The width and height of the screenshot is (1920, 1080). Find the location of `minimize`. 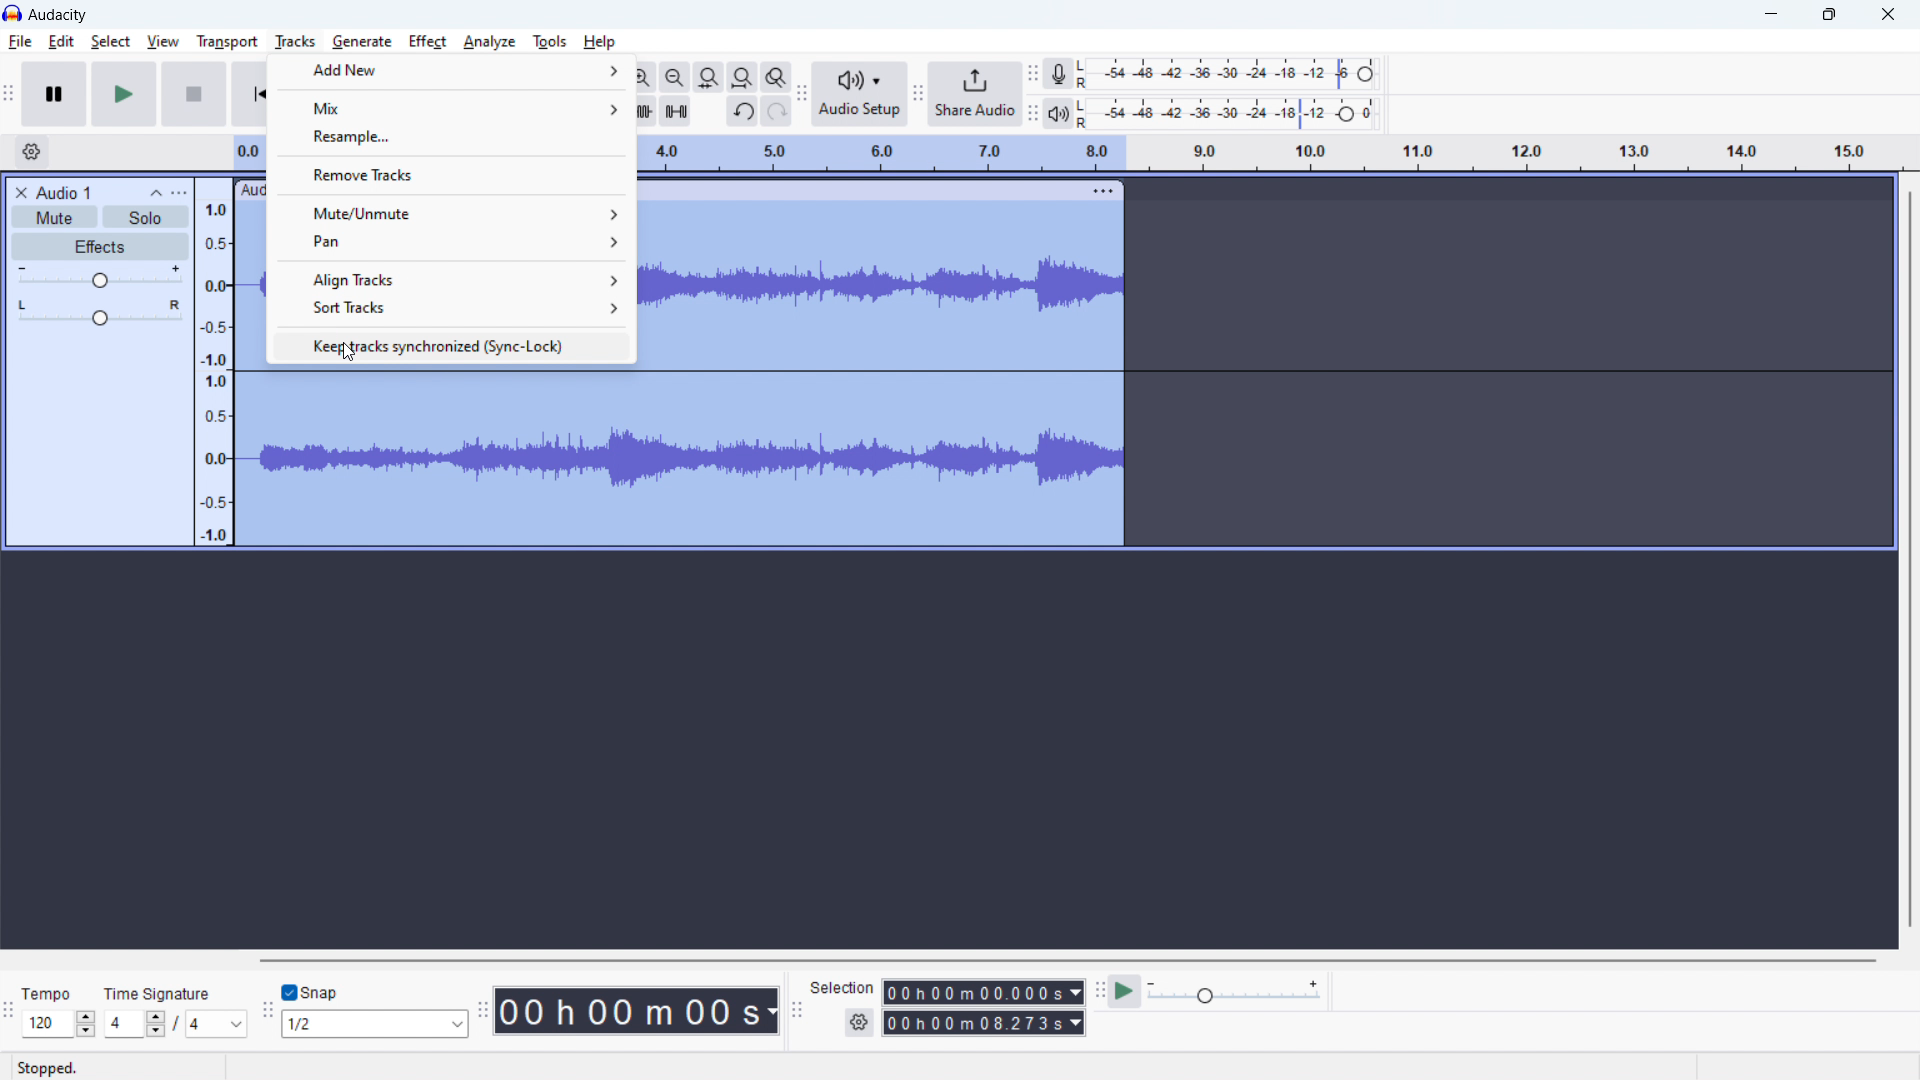

minimize is located at coordinates (1768, 14).